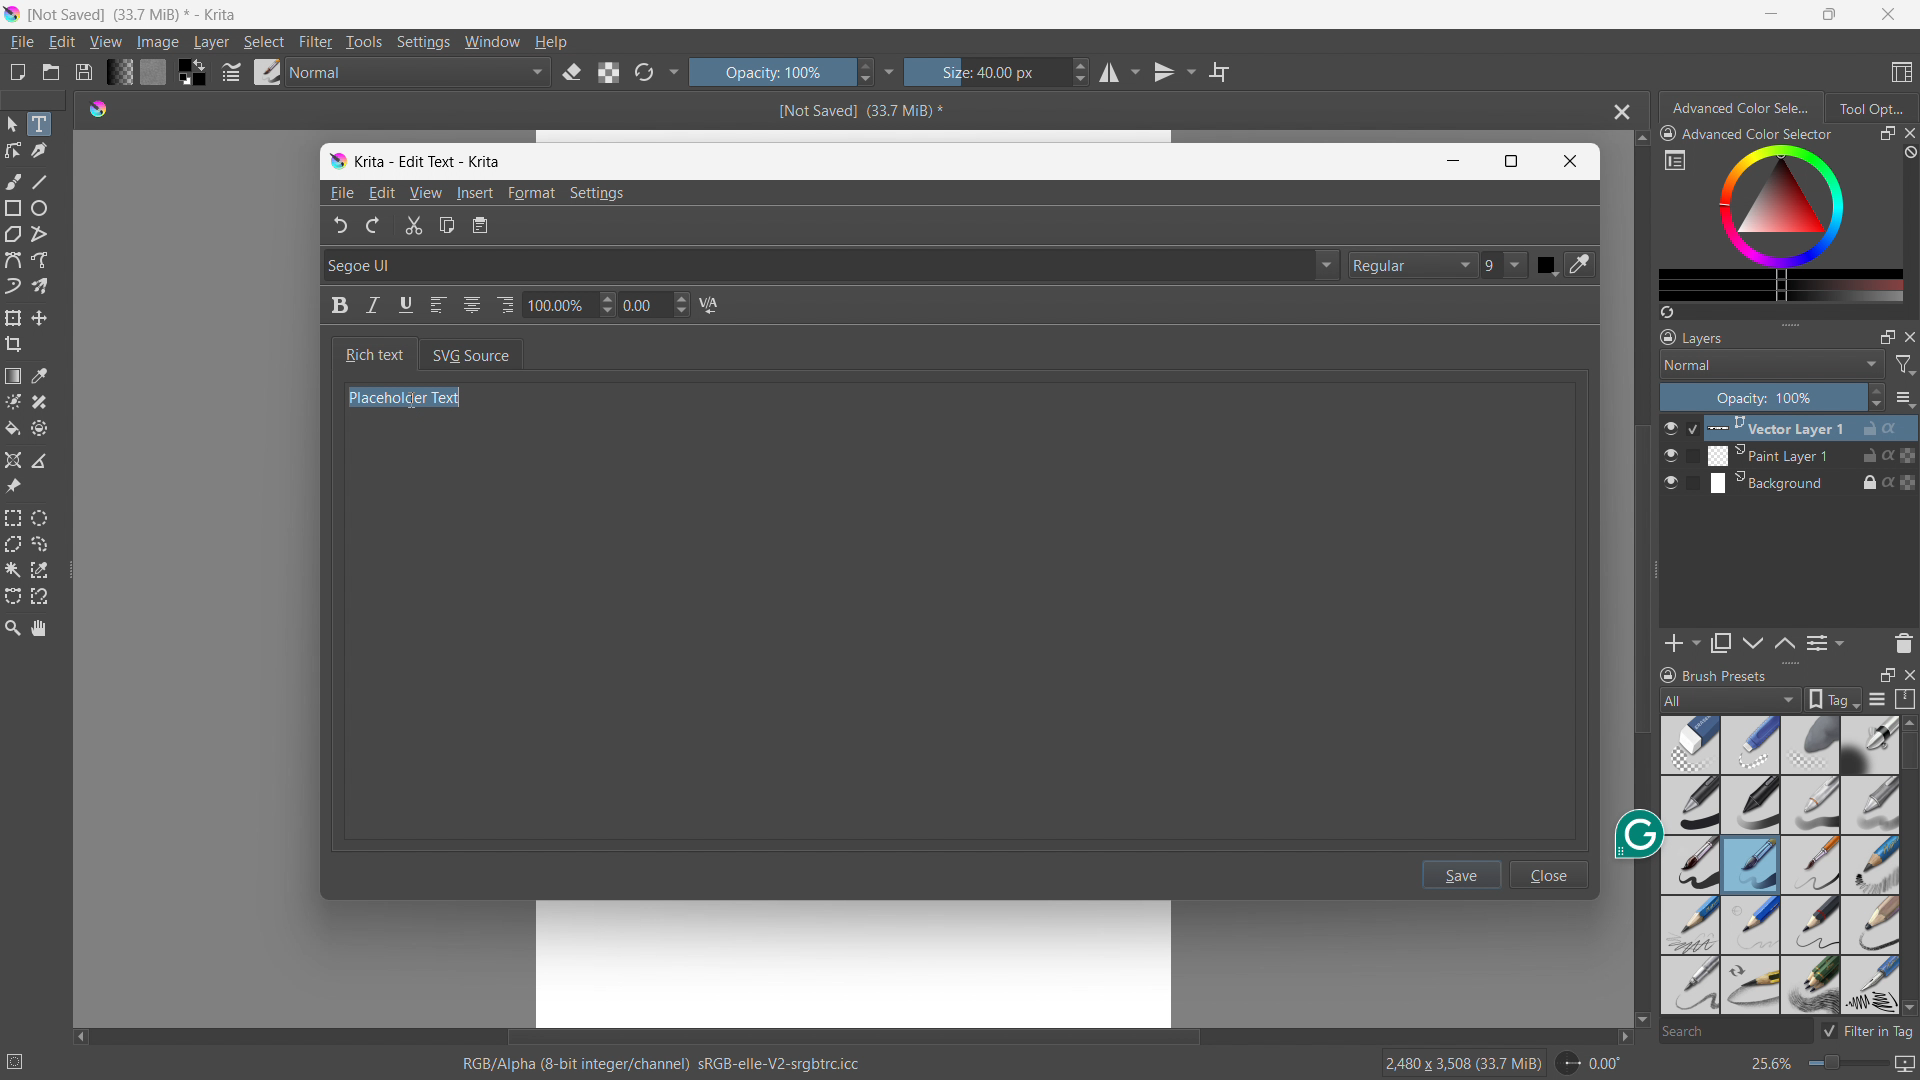  What do you see at coordinates (1809, 866) in the screenshot?
I see `small pin brush` at bounding box center [1809, 866].